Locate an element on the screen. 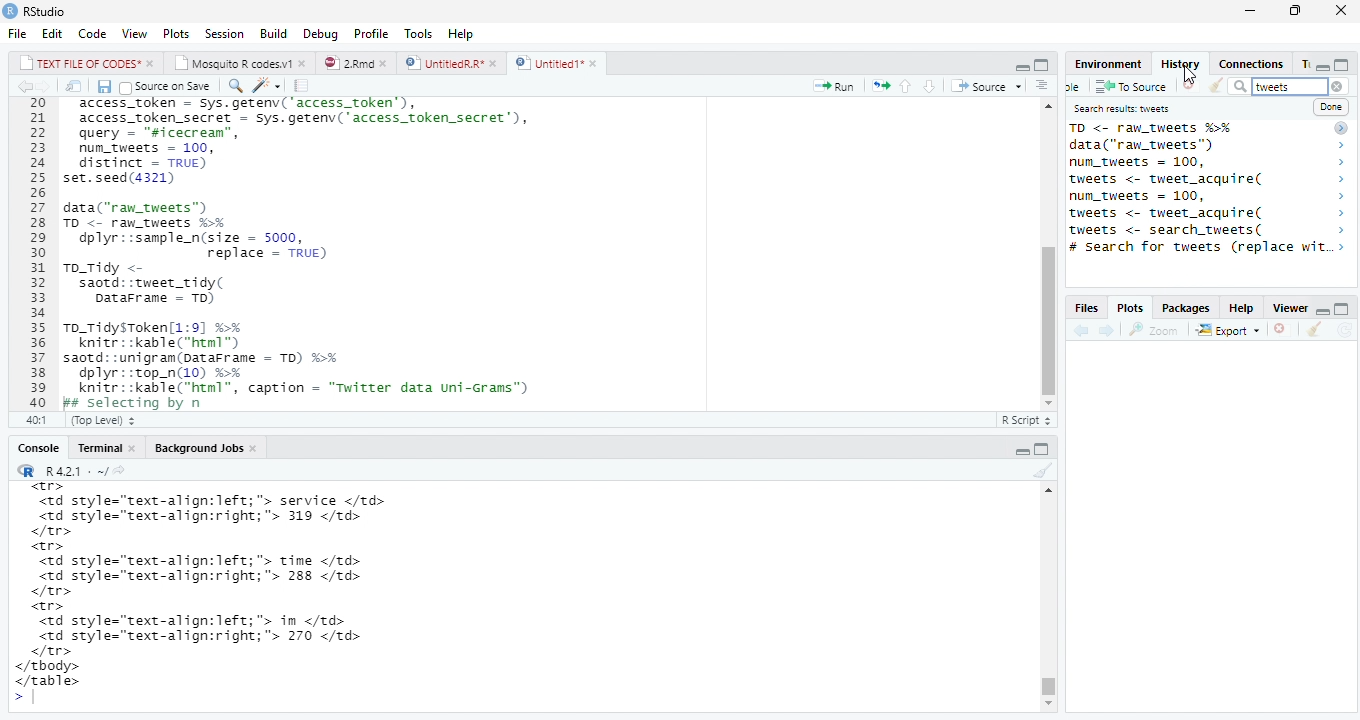 The width and height of the screenshot is (1360, 720). minimize/maximize is located at coordinates (1338, 61).